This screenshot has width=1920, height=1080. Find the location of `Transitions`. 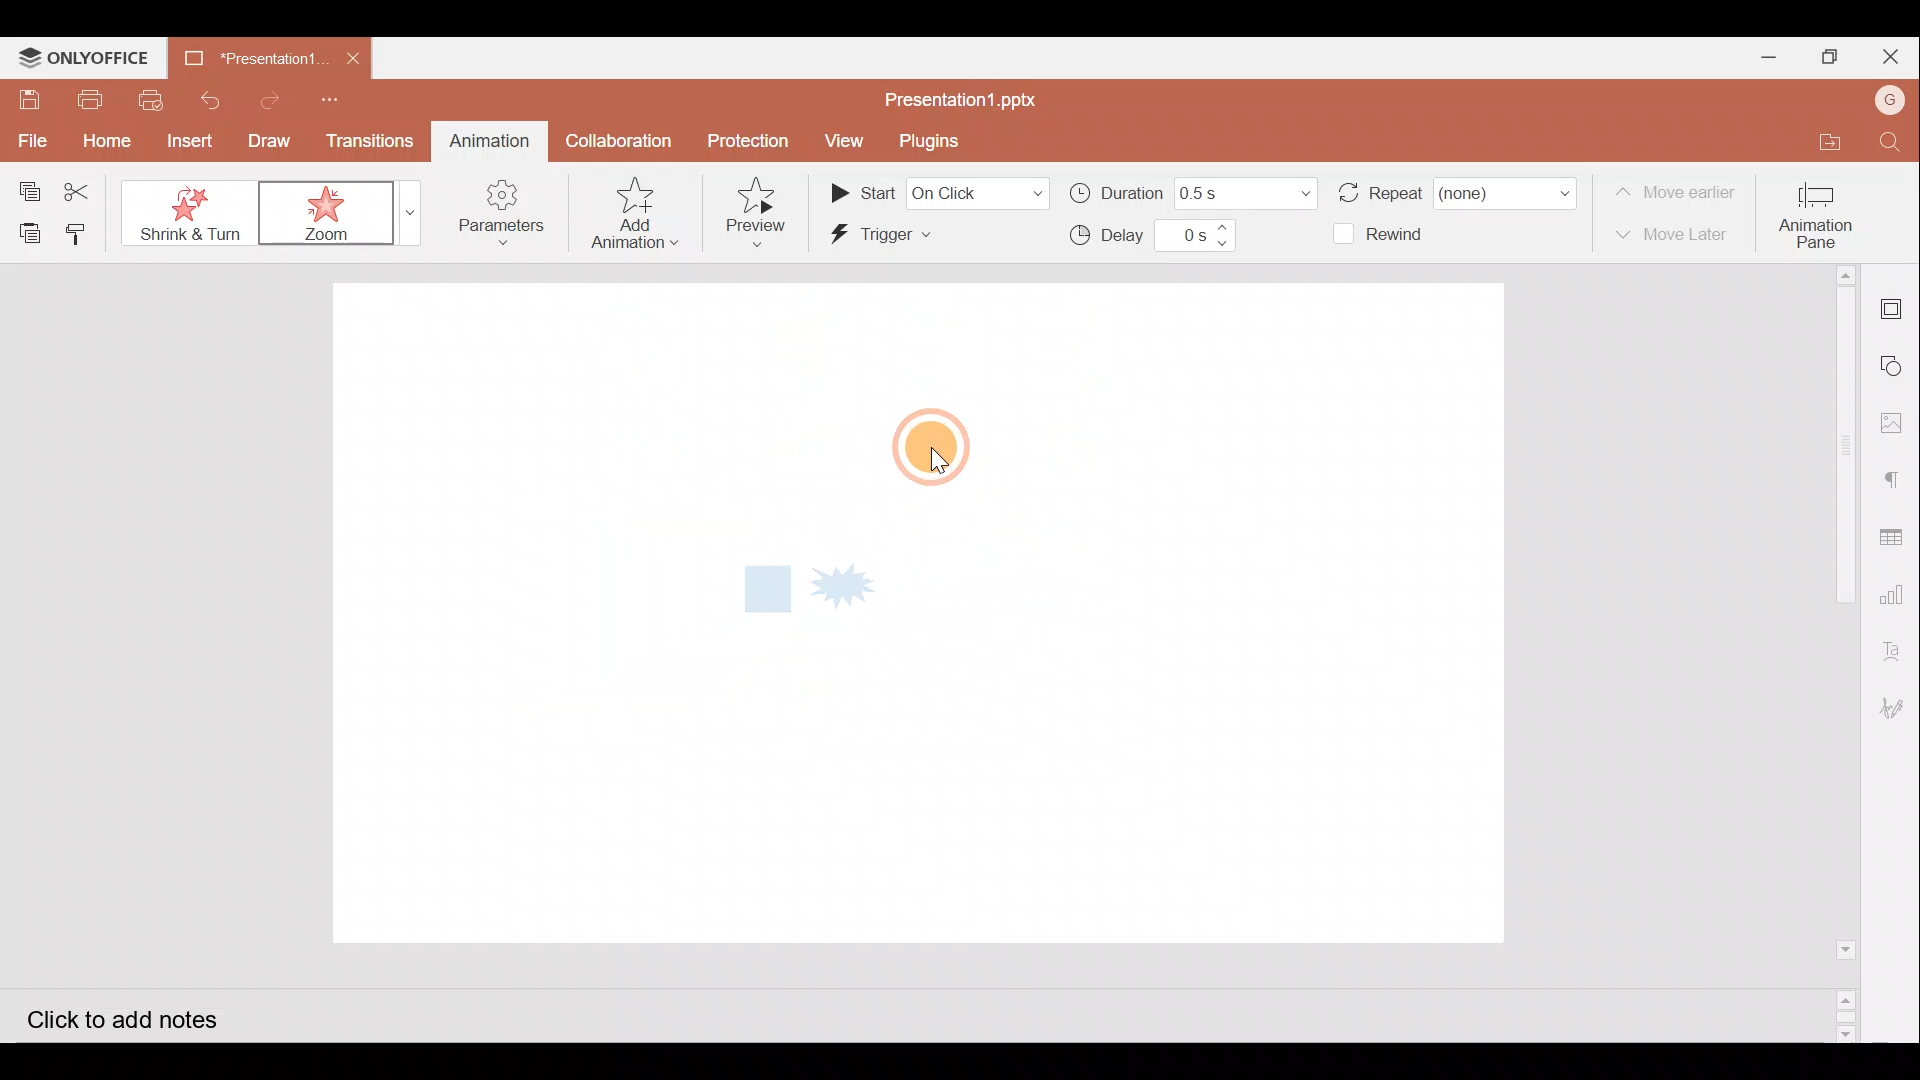

Transitions is located at coordinates (370, 140).